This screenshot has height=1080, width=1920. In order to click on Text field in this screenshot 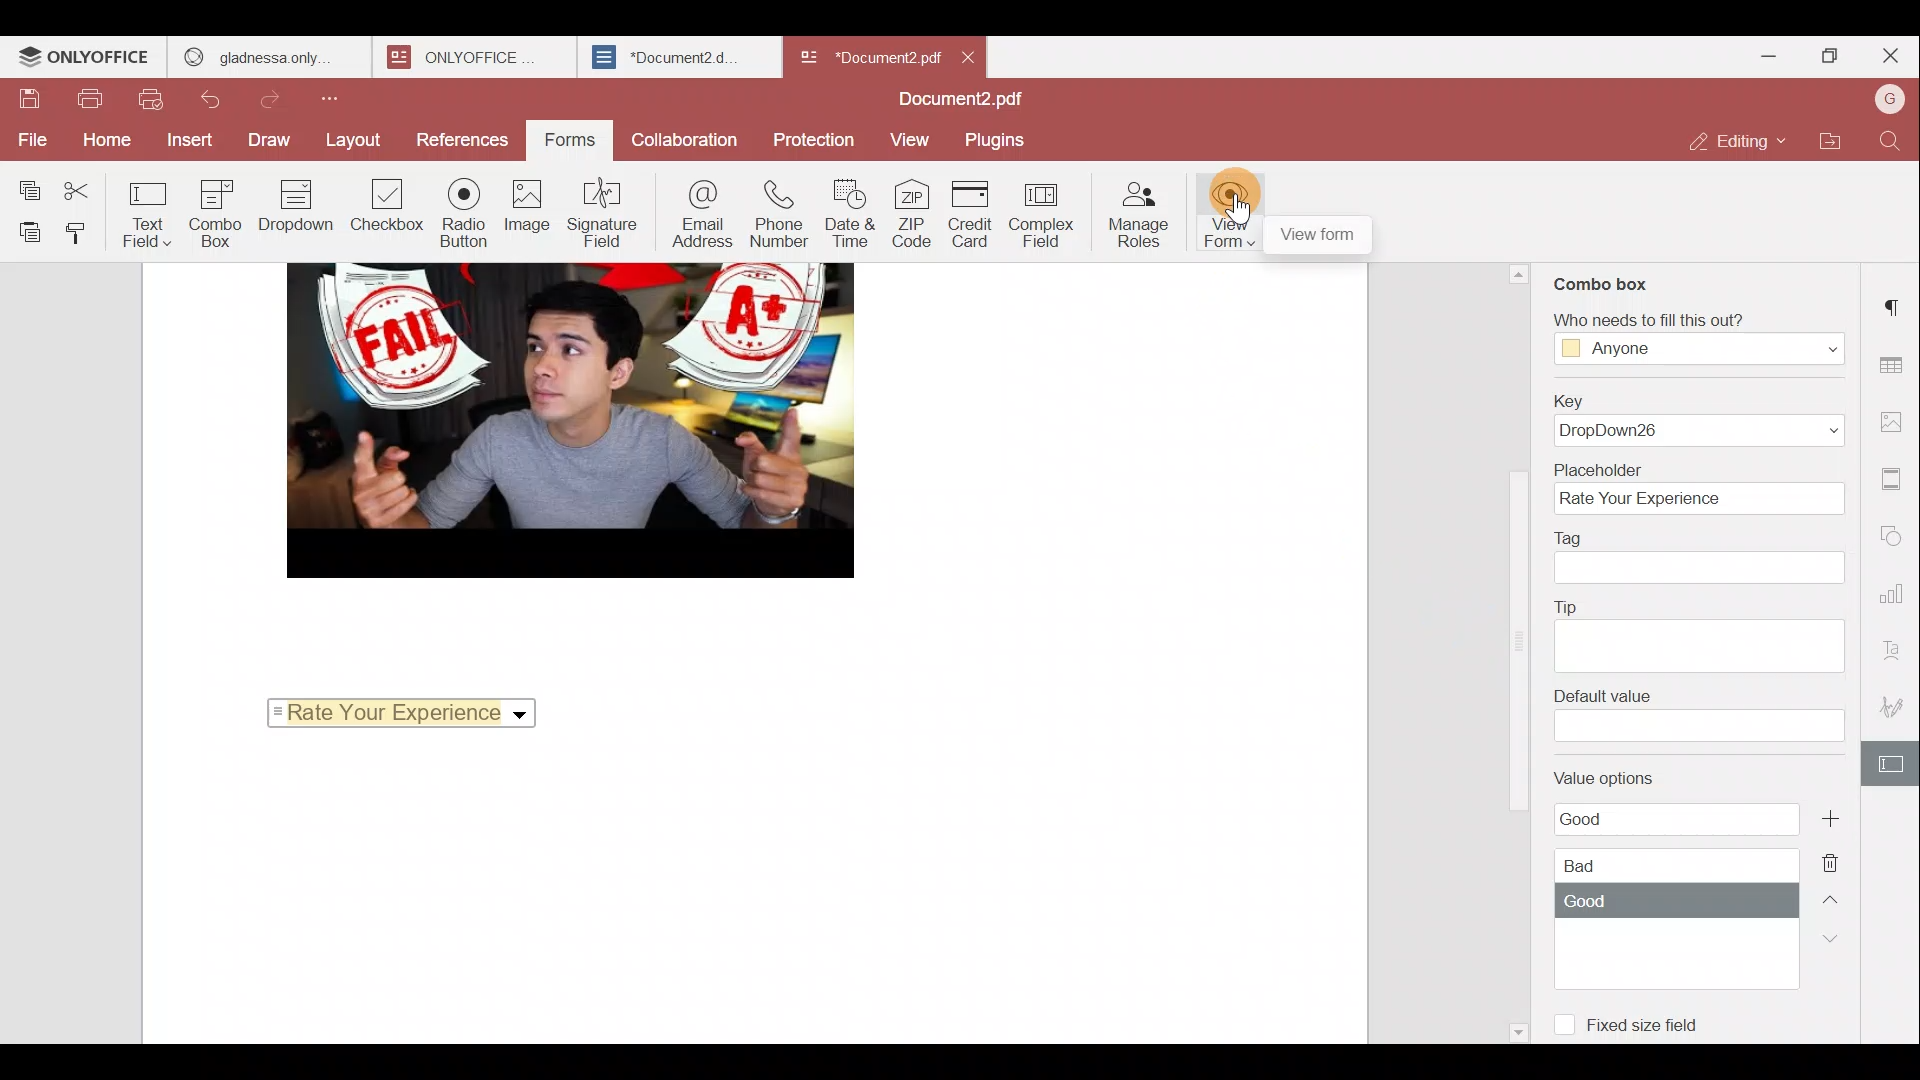, I will do `click(154, 217)`.